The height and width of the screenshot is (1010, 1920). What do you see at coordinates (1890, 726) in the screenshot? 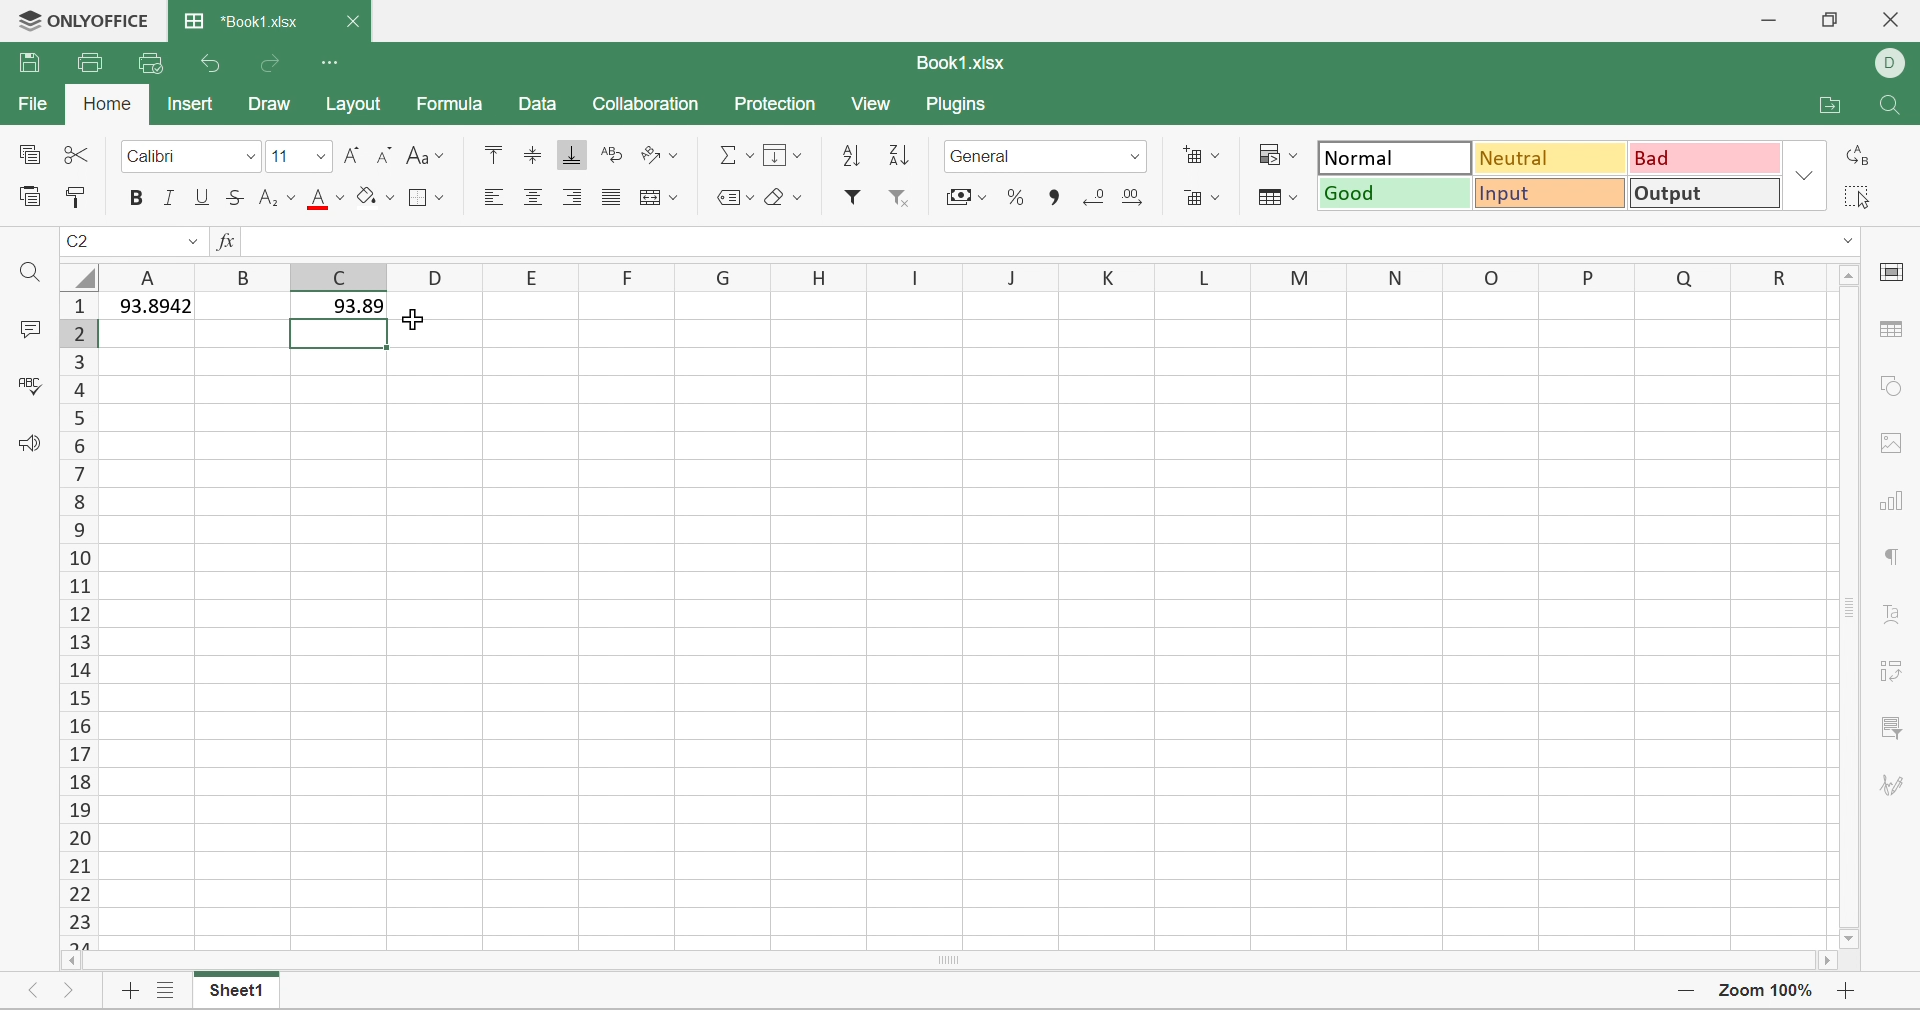
I see `Slicer settings` at bounding box center [1890, 726].